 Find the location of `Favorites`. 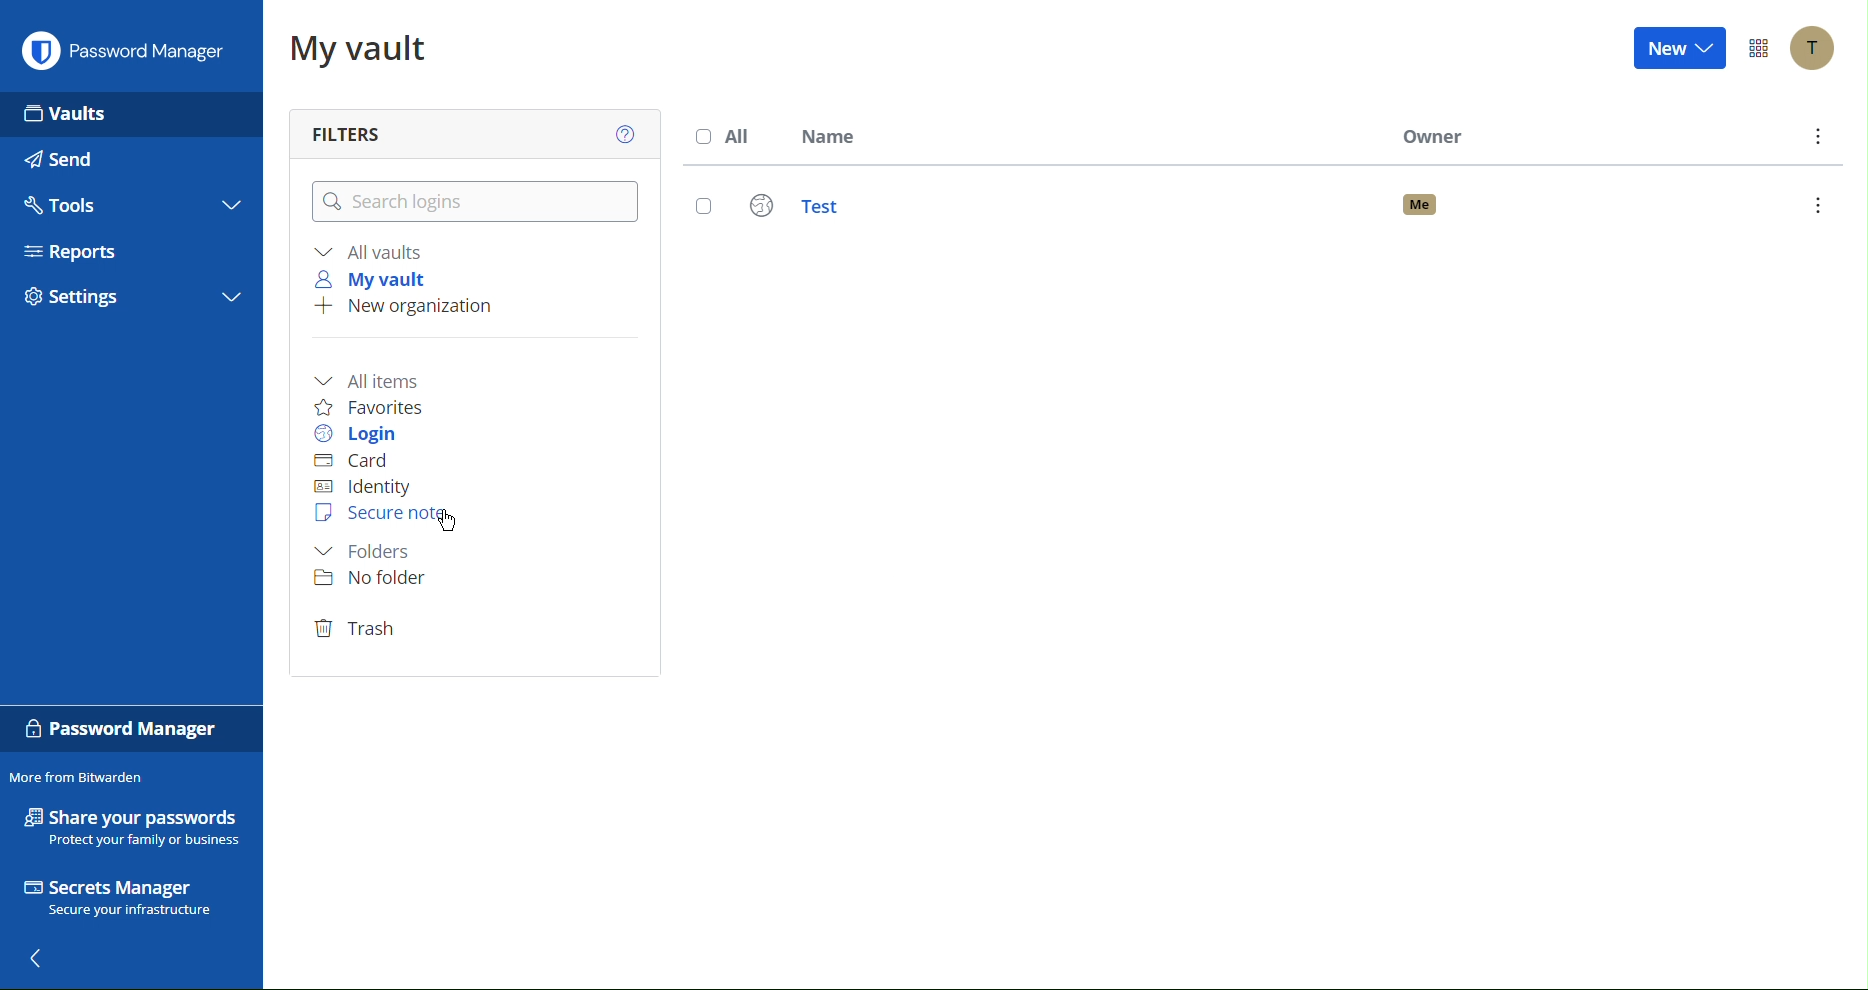

Favorites is located at coordinates (376, 405).